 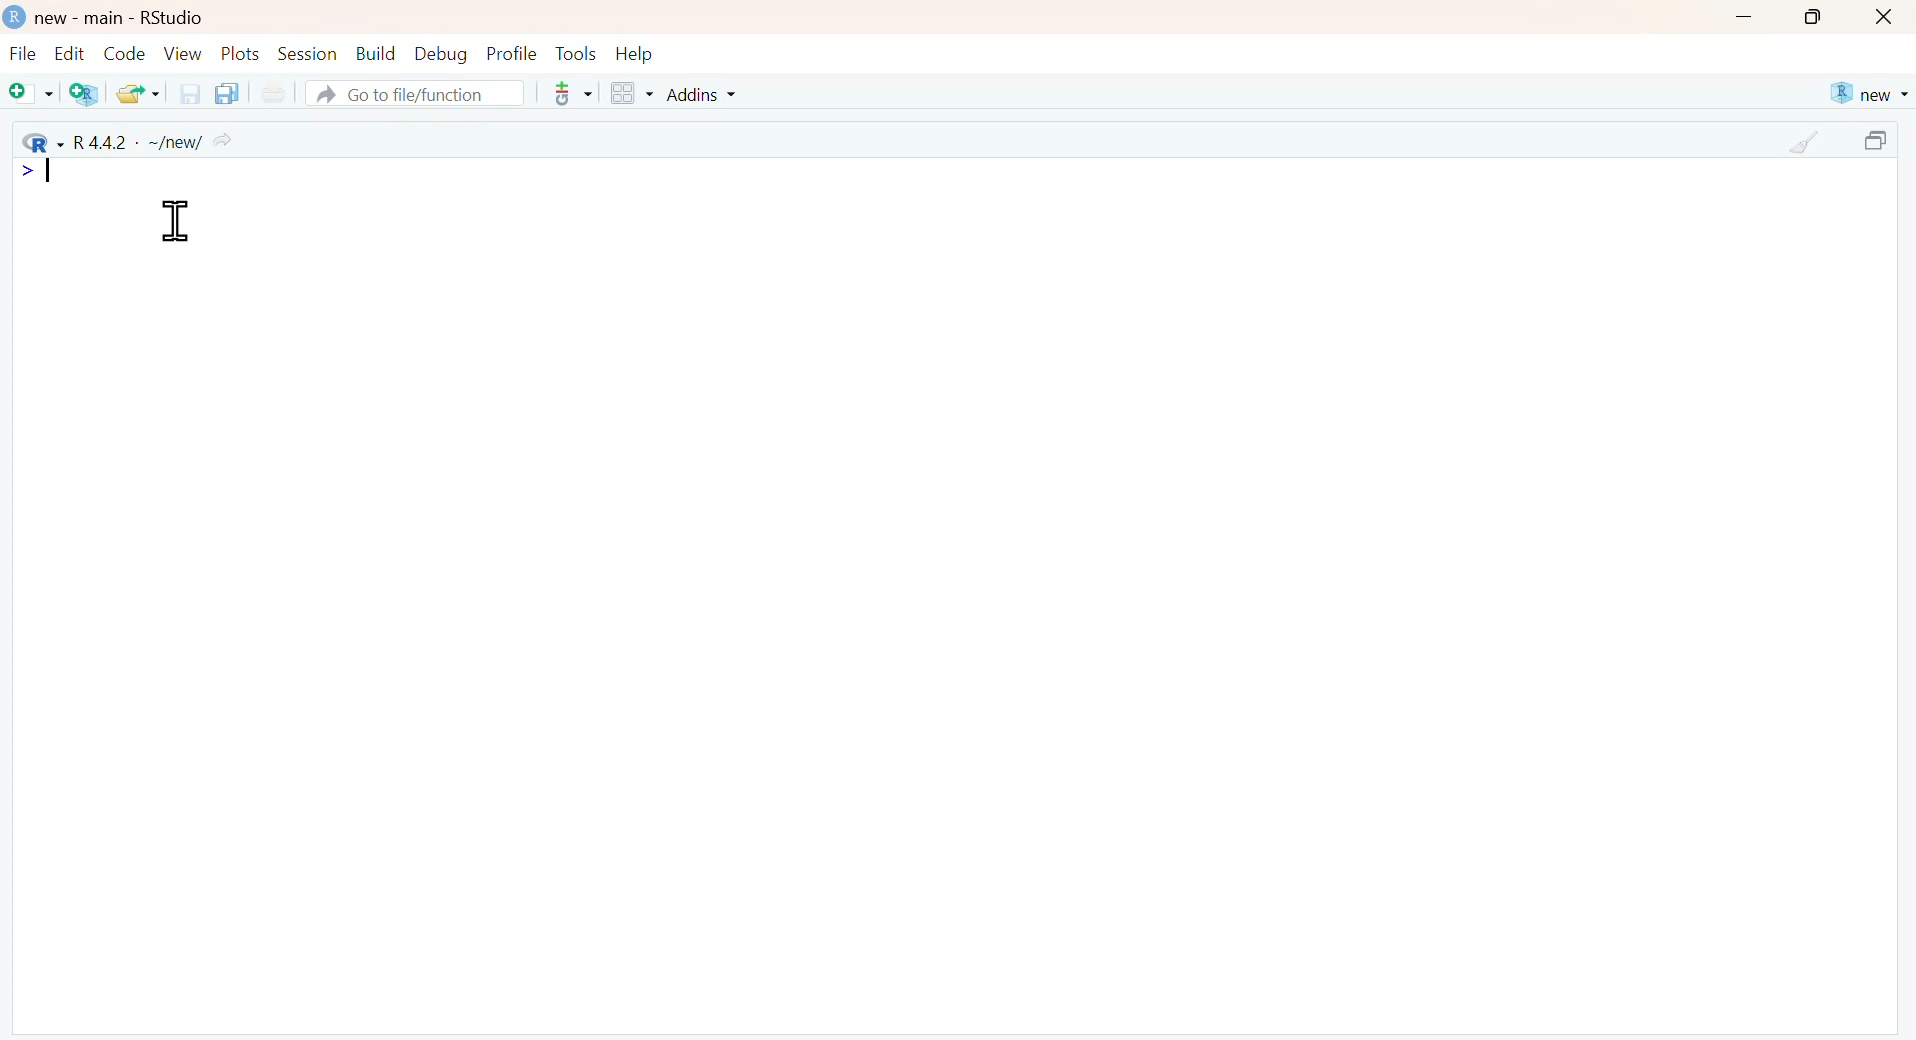 I want to click on Tools, so click(x=576, y=53).